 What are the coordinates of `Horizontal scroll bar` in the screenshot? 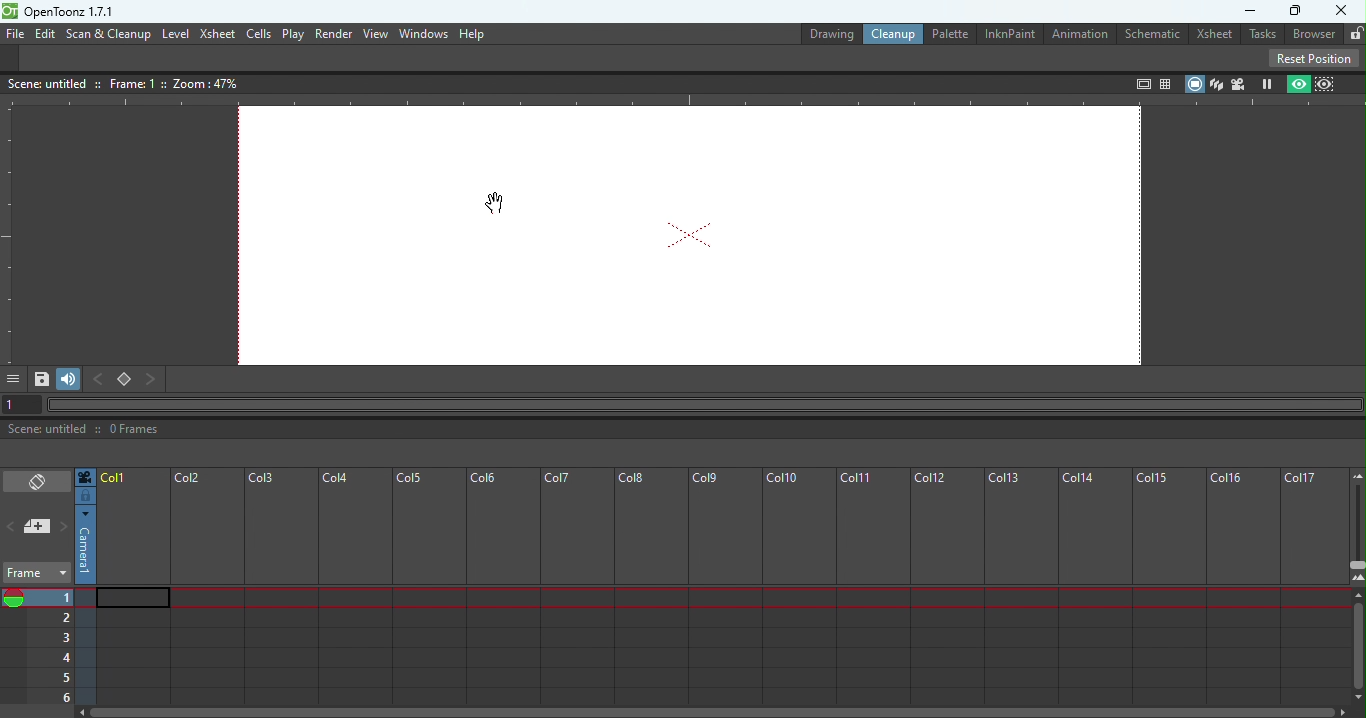 It's located at (716, 711).